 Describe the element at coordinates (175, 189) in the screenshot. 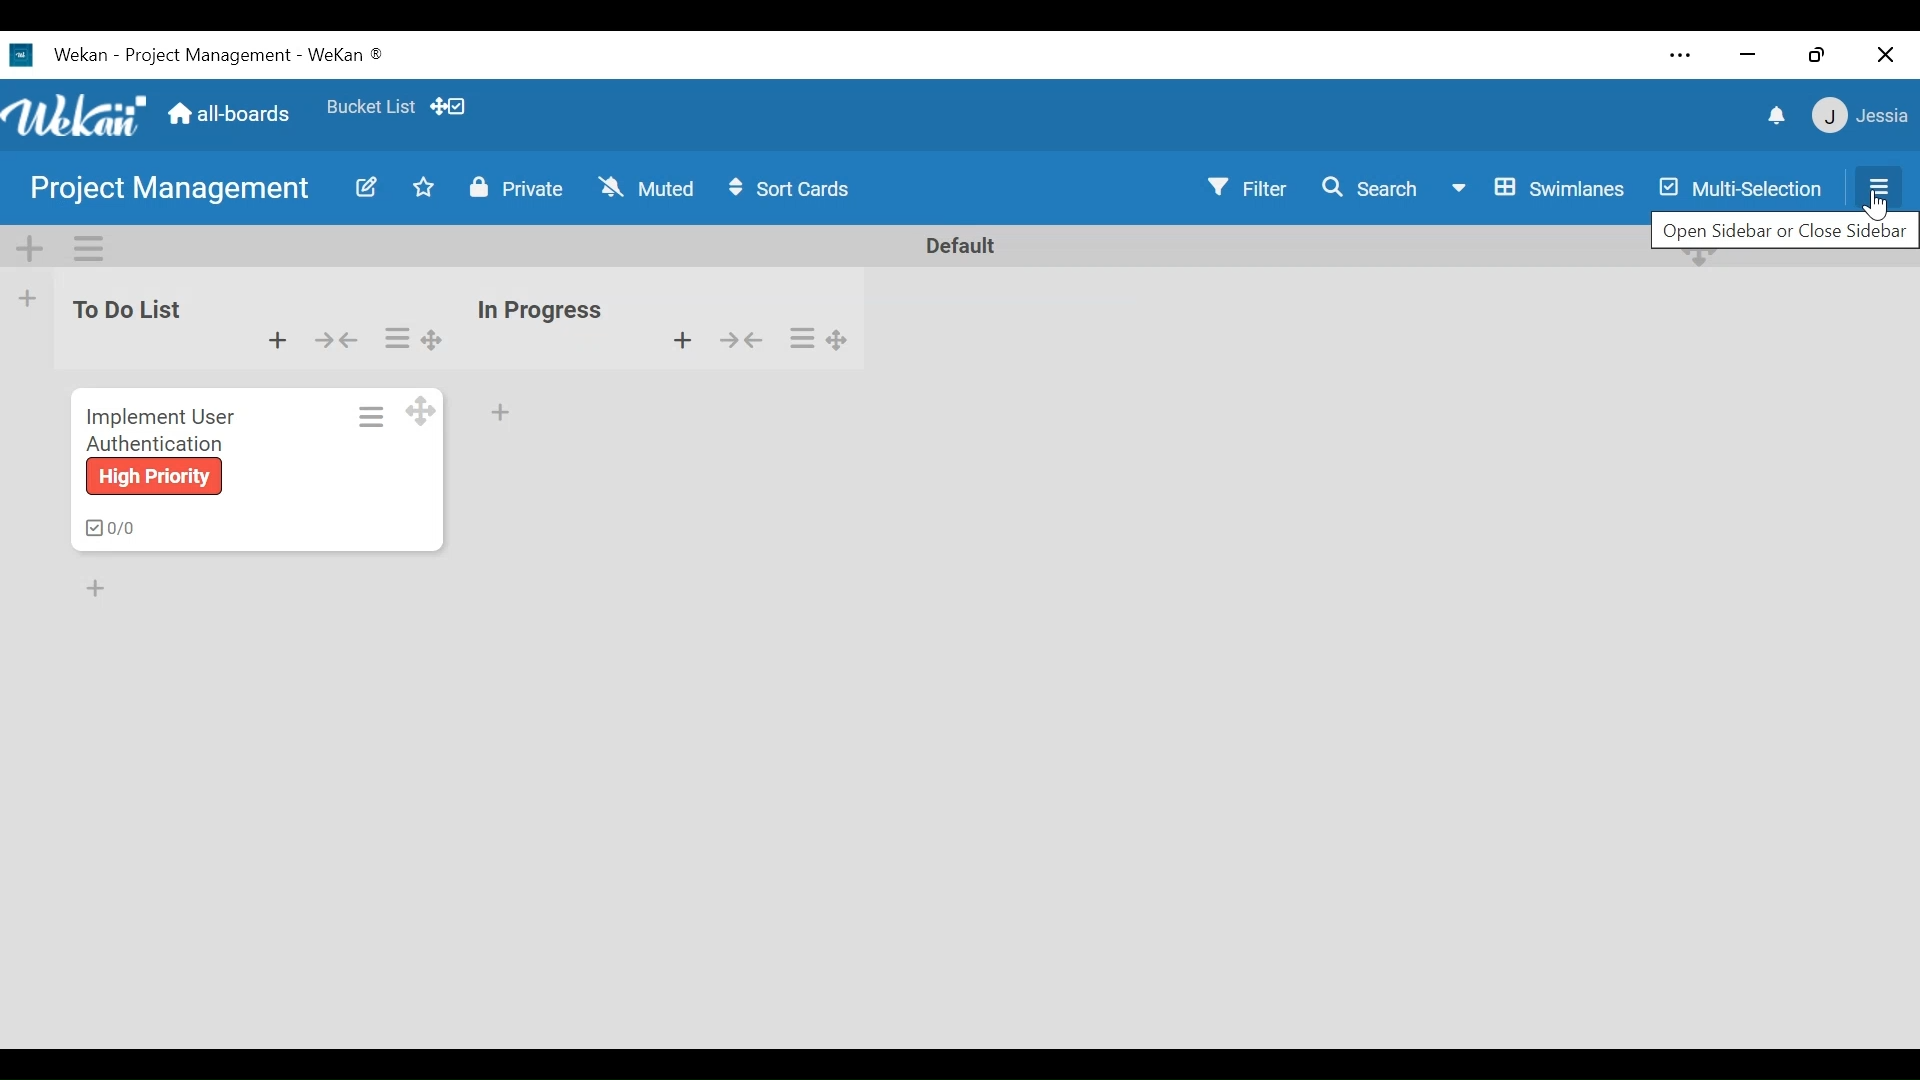

I see `Board Name` at that location.